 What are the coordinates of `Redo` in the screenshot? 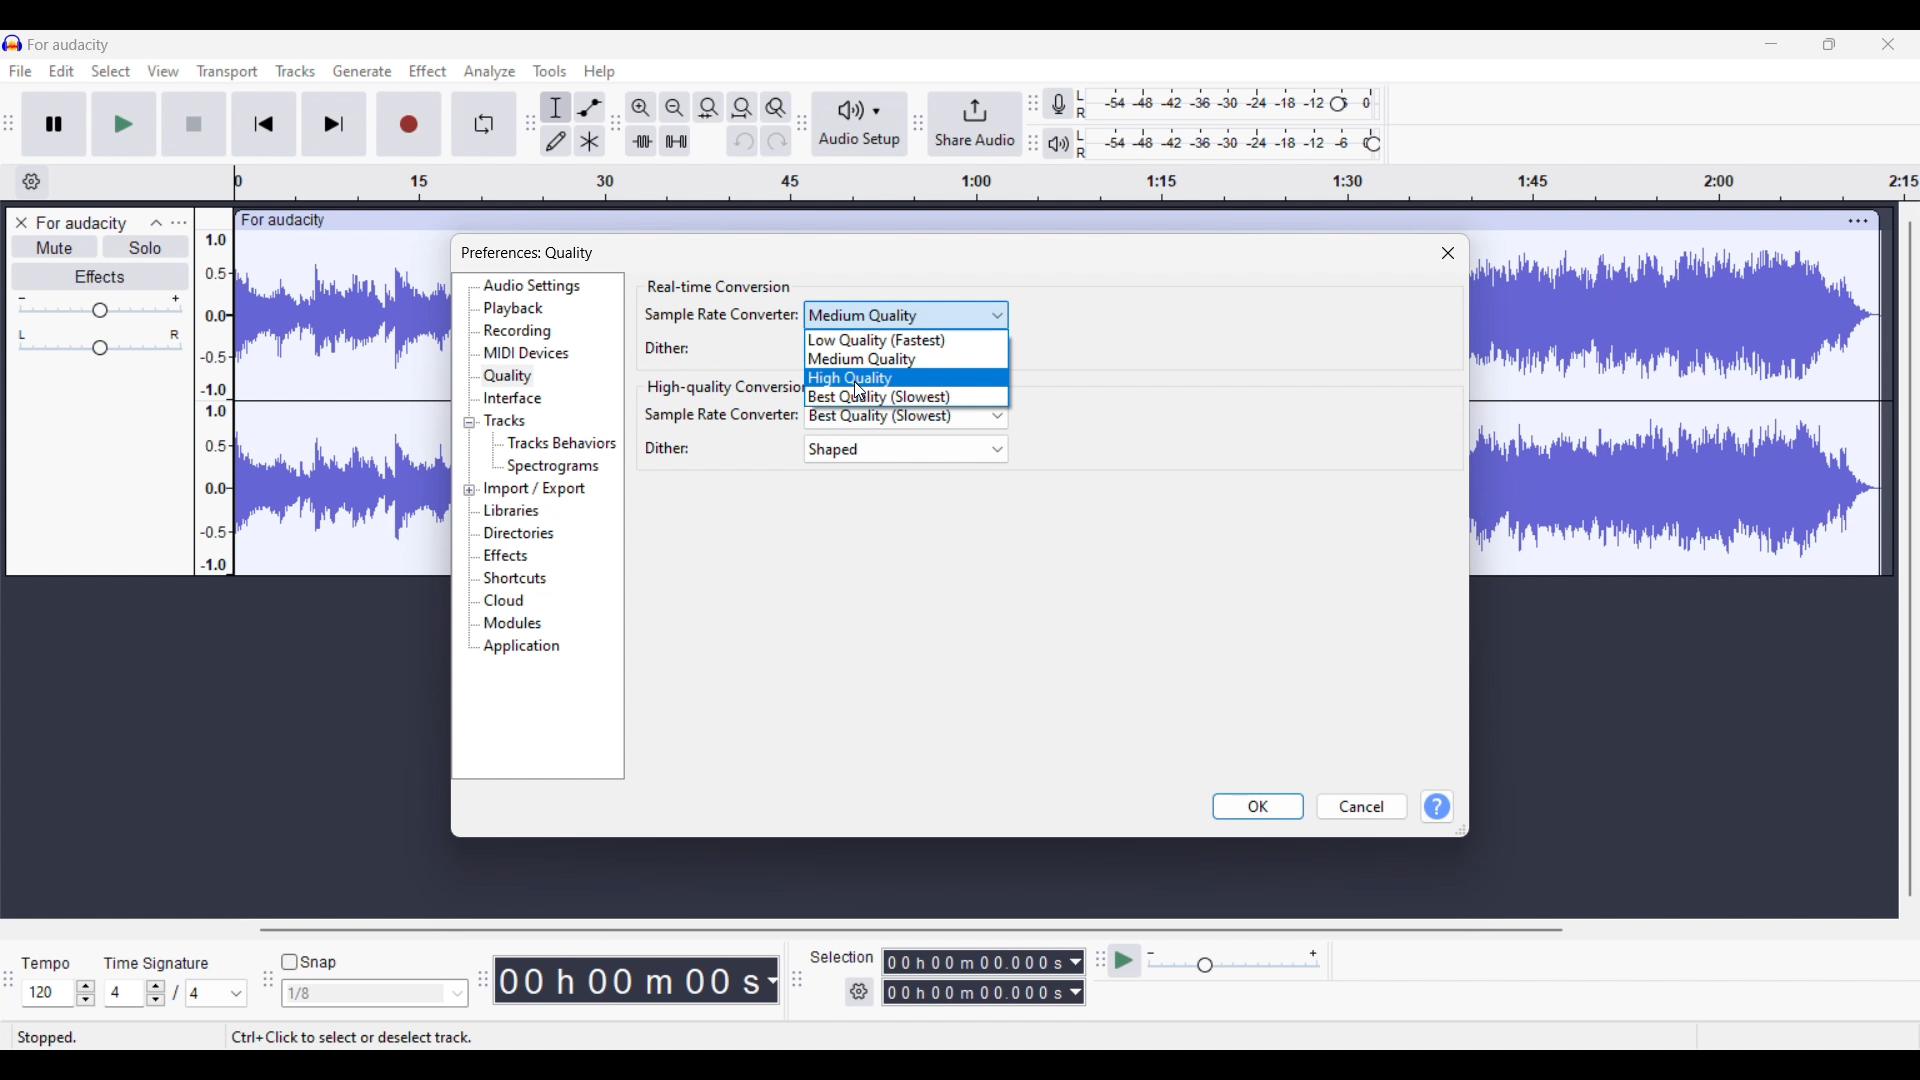 It's located at (776, 141).